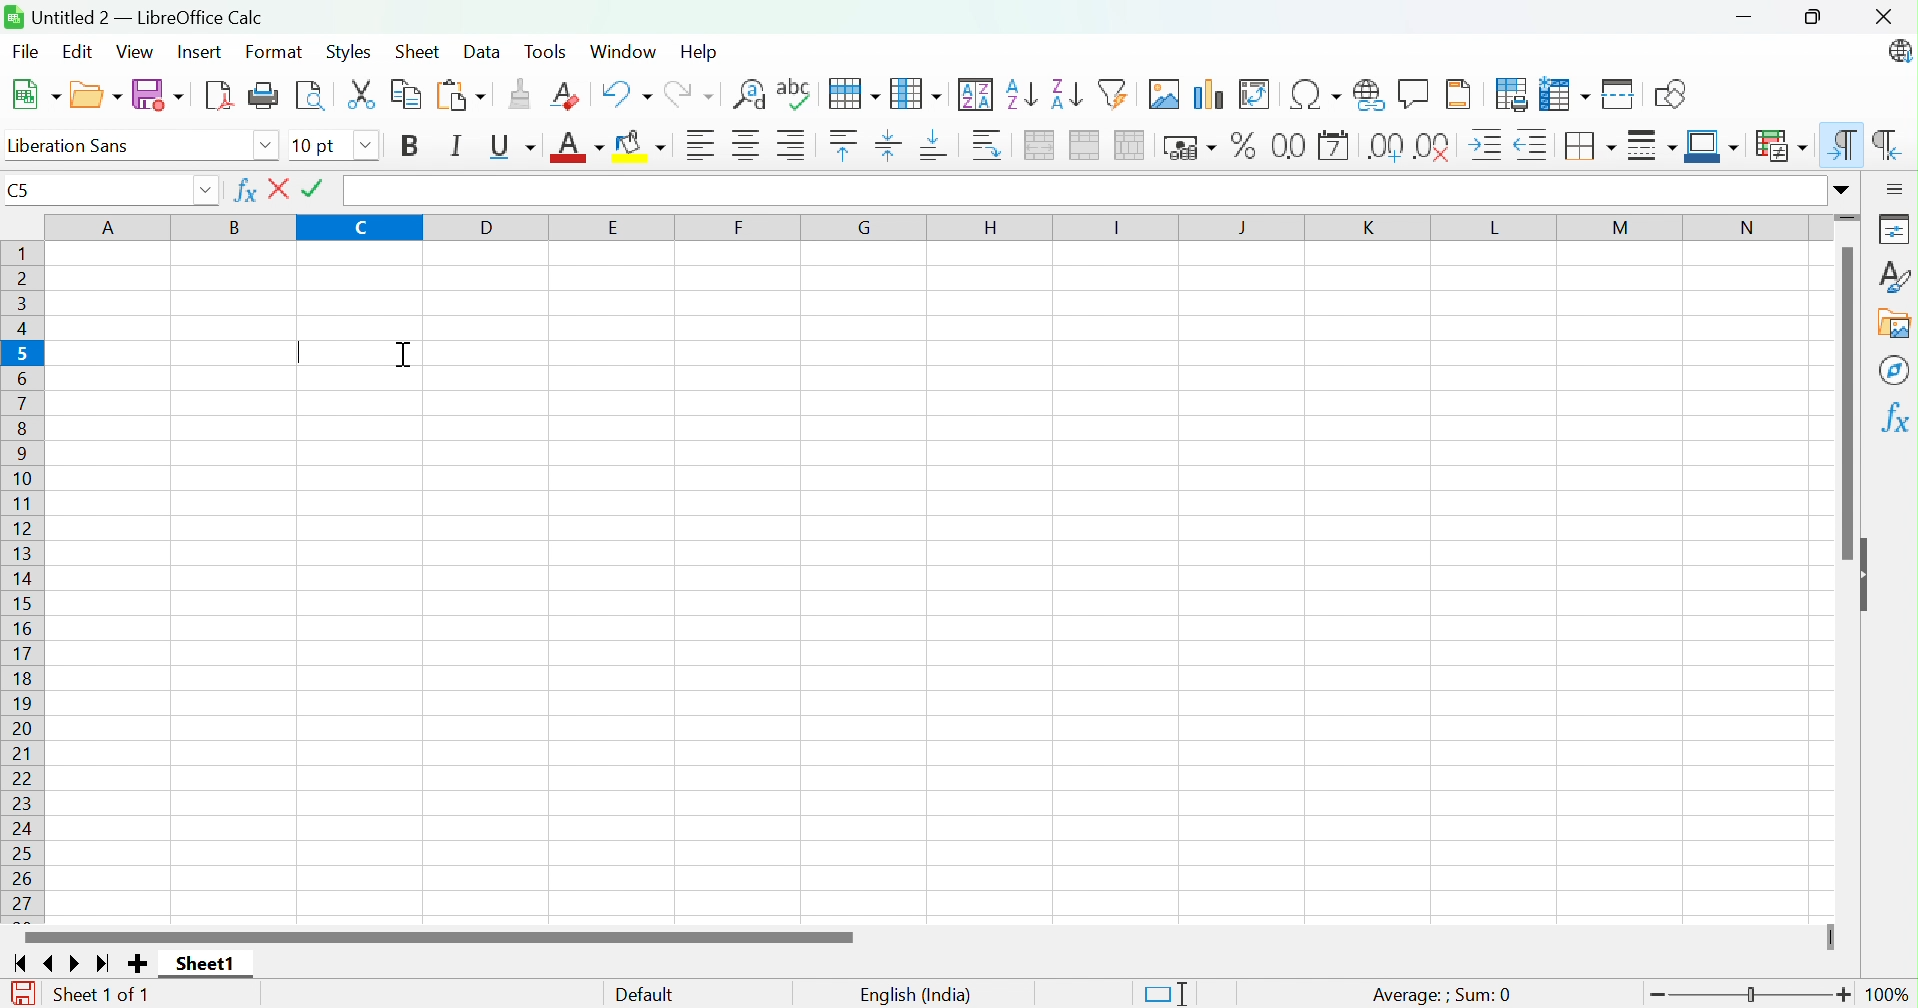  Describe the element at coordinates (1289, 145) in the screenshot. I see `Format as number` at that location.